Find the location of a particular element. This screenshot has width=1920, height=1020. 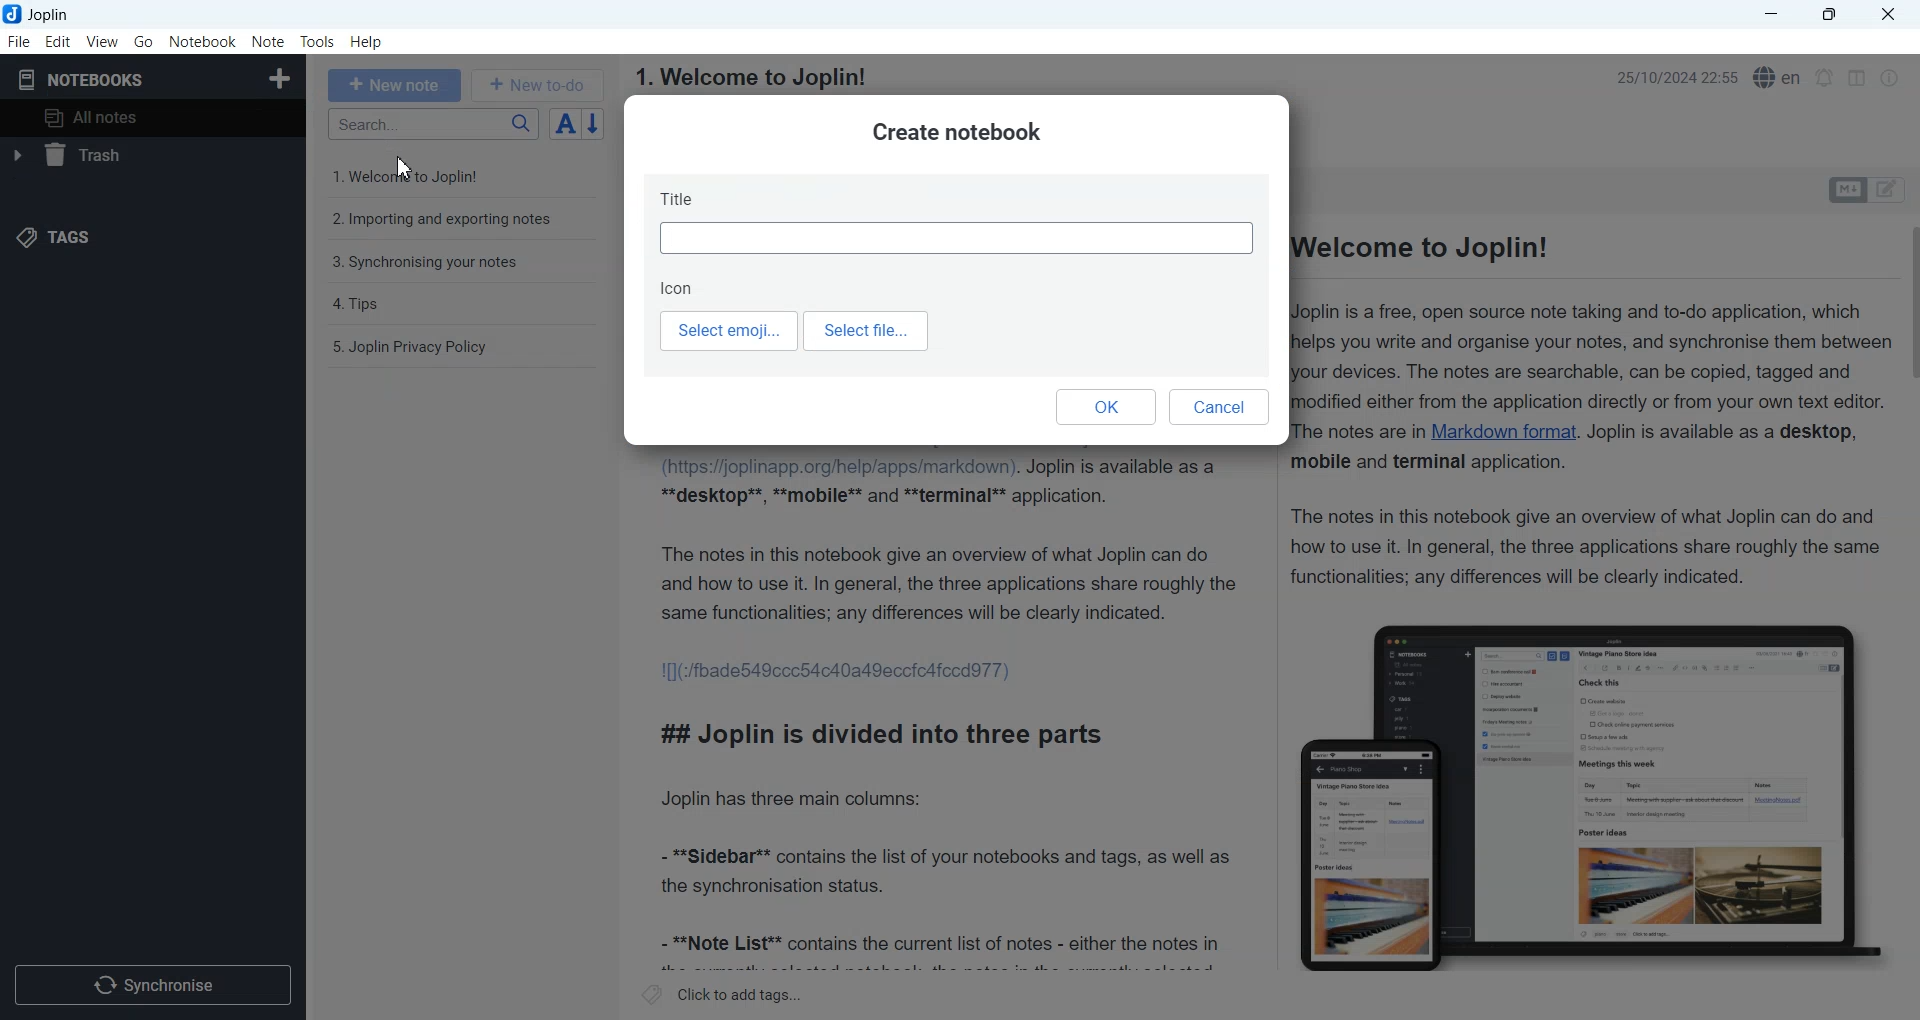

Crate notebook is located at coordinates (956, 133).